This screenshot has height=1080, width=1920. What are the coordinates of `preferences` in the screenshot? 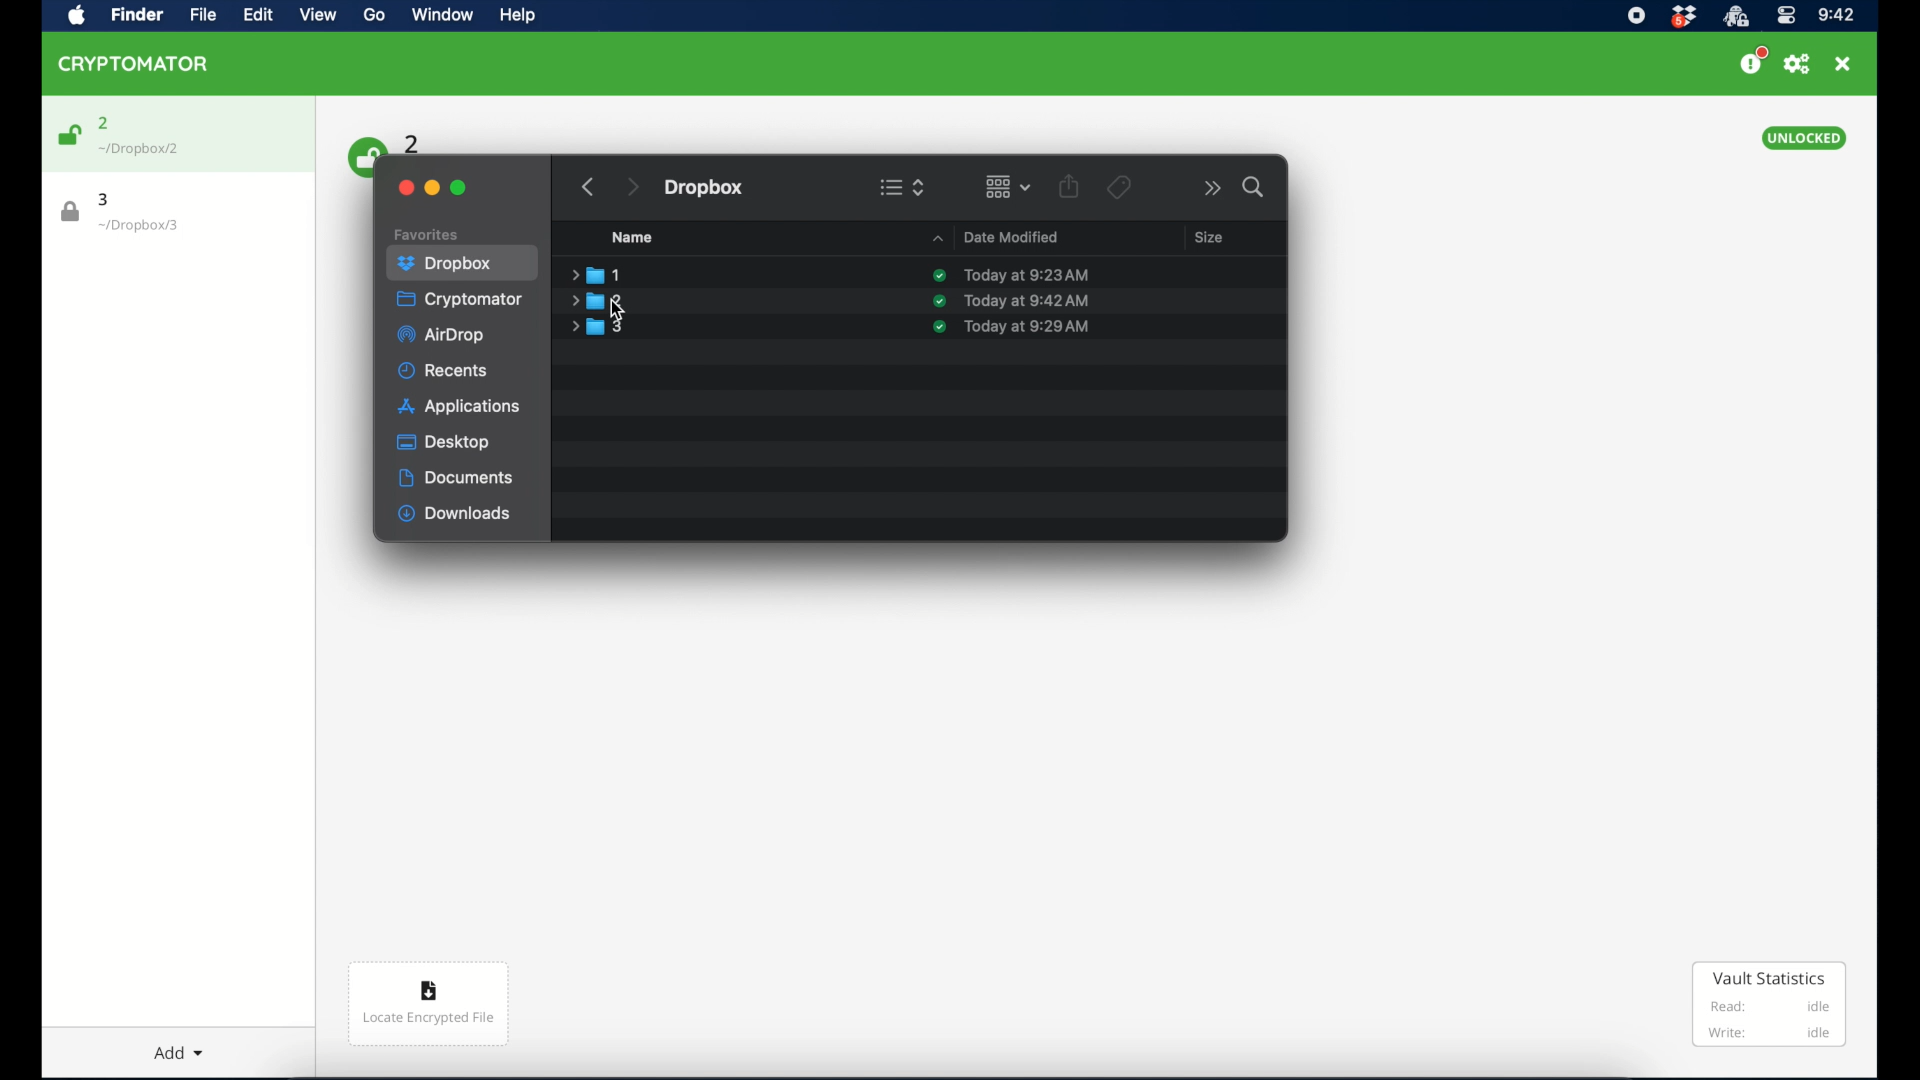 It's located at (1797, 64).